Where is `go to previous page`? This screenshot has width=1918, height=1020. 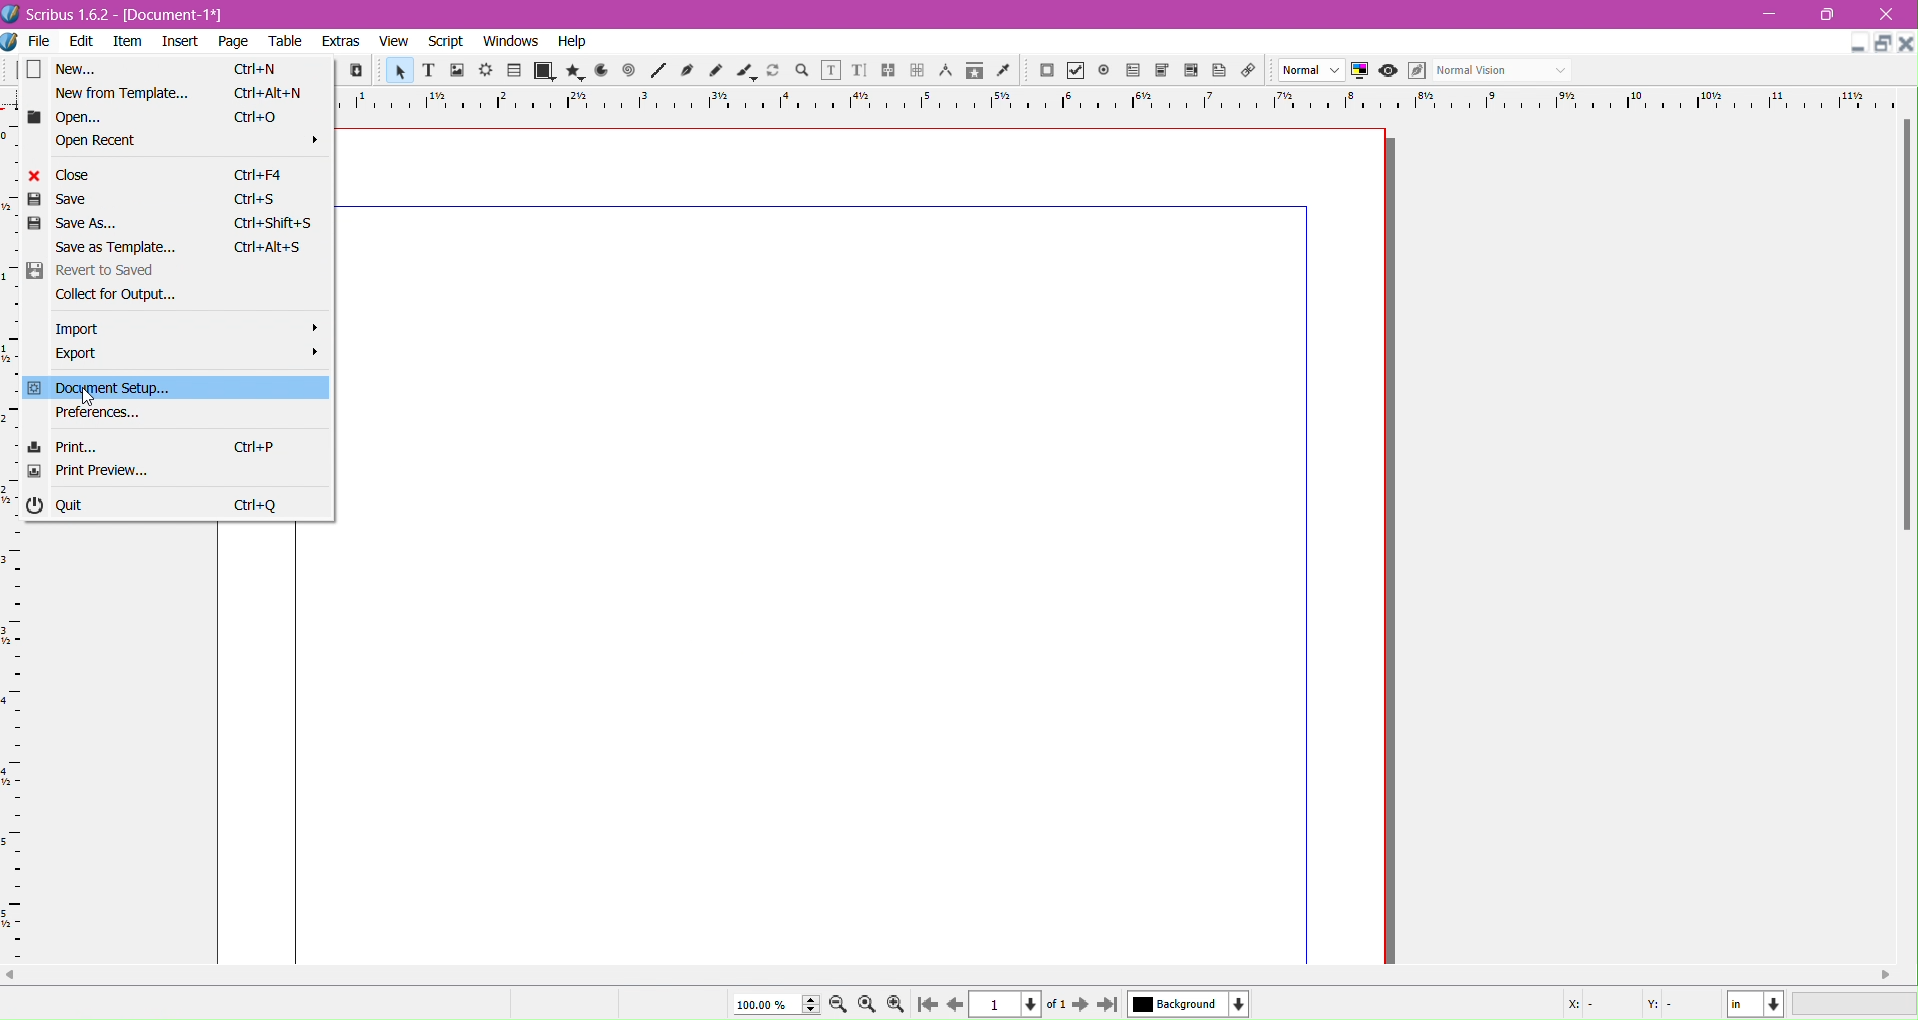 go to previous page is located at coordinates (955, 1005).